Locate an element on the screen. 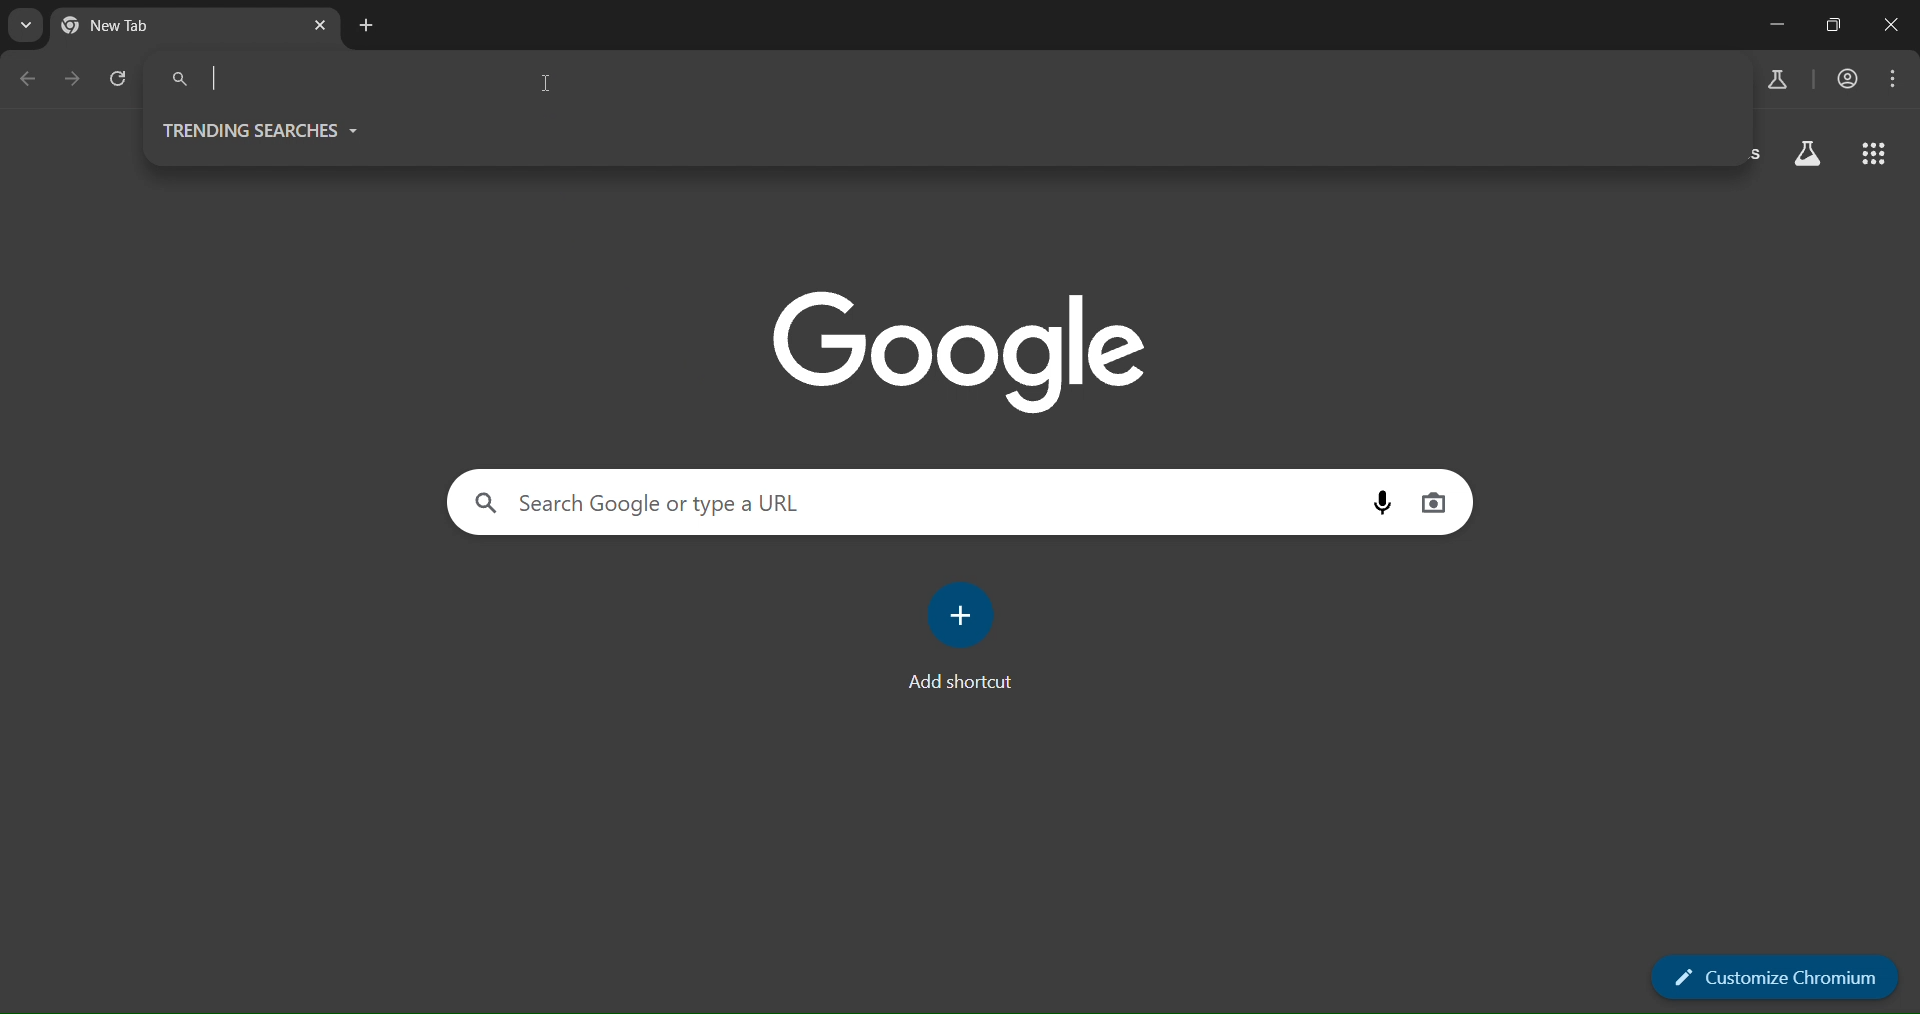 The height and width of the screenshot is (1014, 1920). google apps is located at coordinates (1873, 154).